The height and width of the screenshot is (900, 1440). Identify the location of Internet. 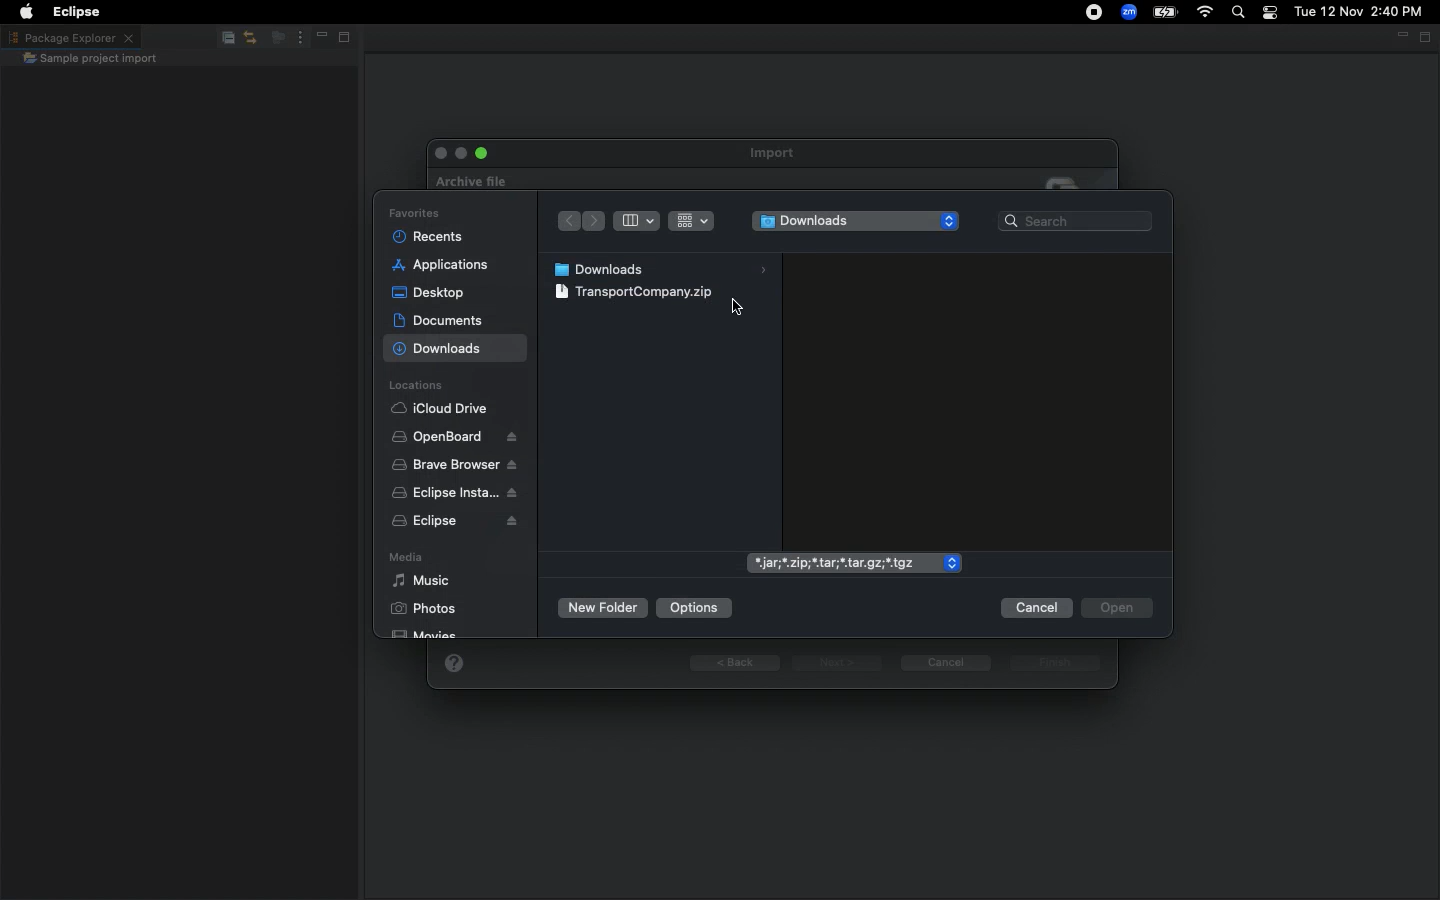
(1205, 13).